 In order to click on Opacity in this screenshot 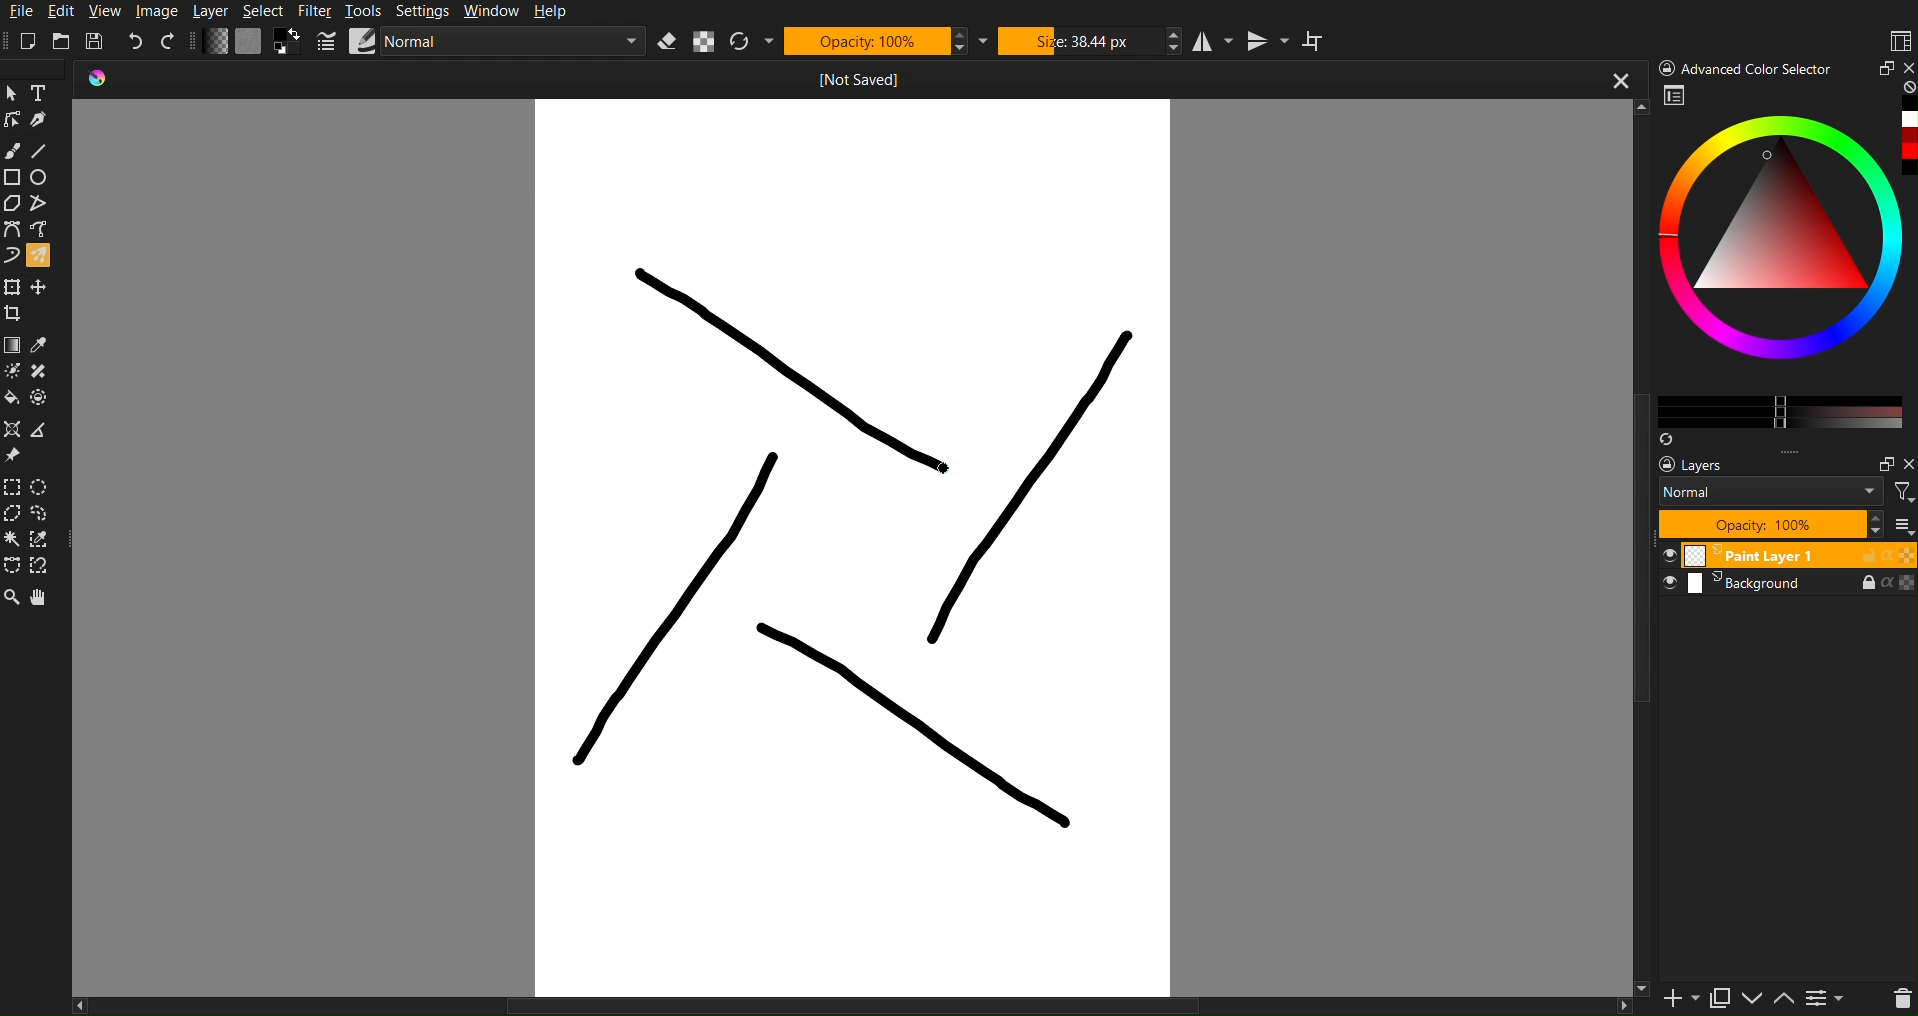, I will do `click(875, 41)`.